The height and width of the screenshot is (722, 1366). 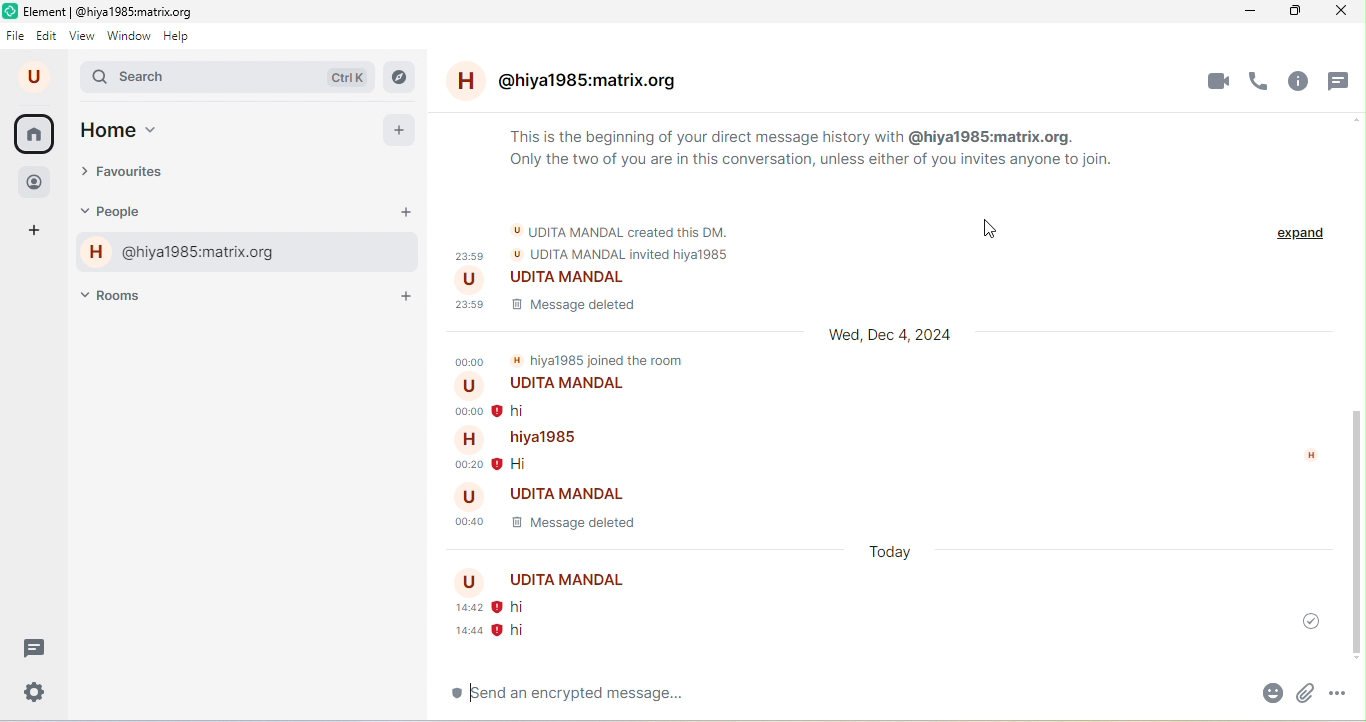 What do you see at coordinates (1240, 12) in the screenshot?
I see `minimize` at bounding box center [1240, 12].